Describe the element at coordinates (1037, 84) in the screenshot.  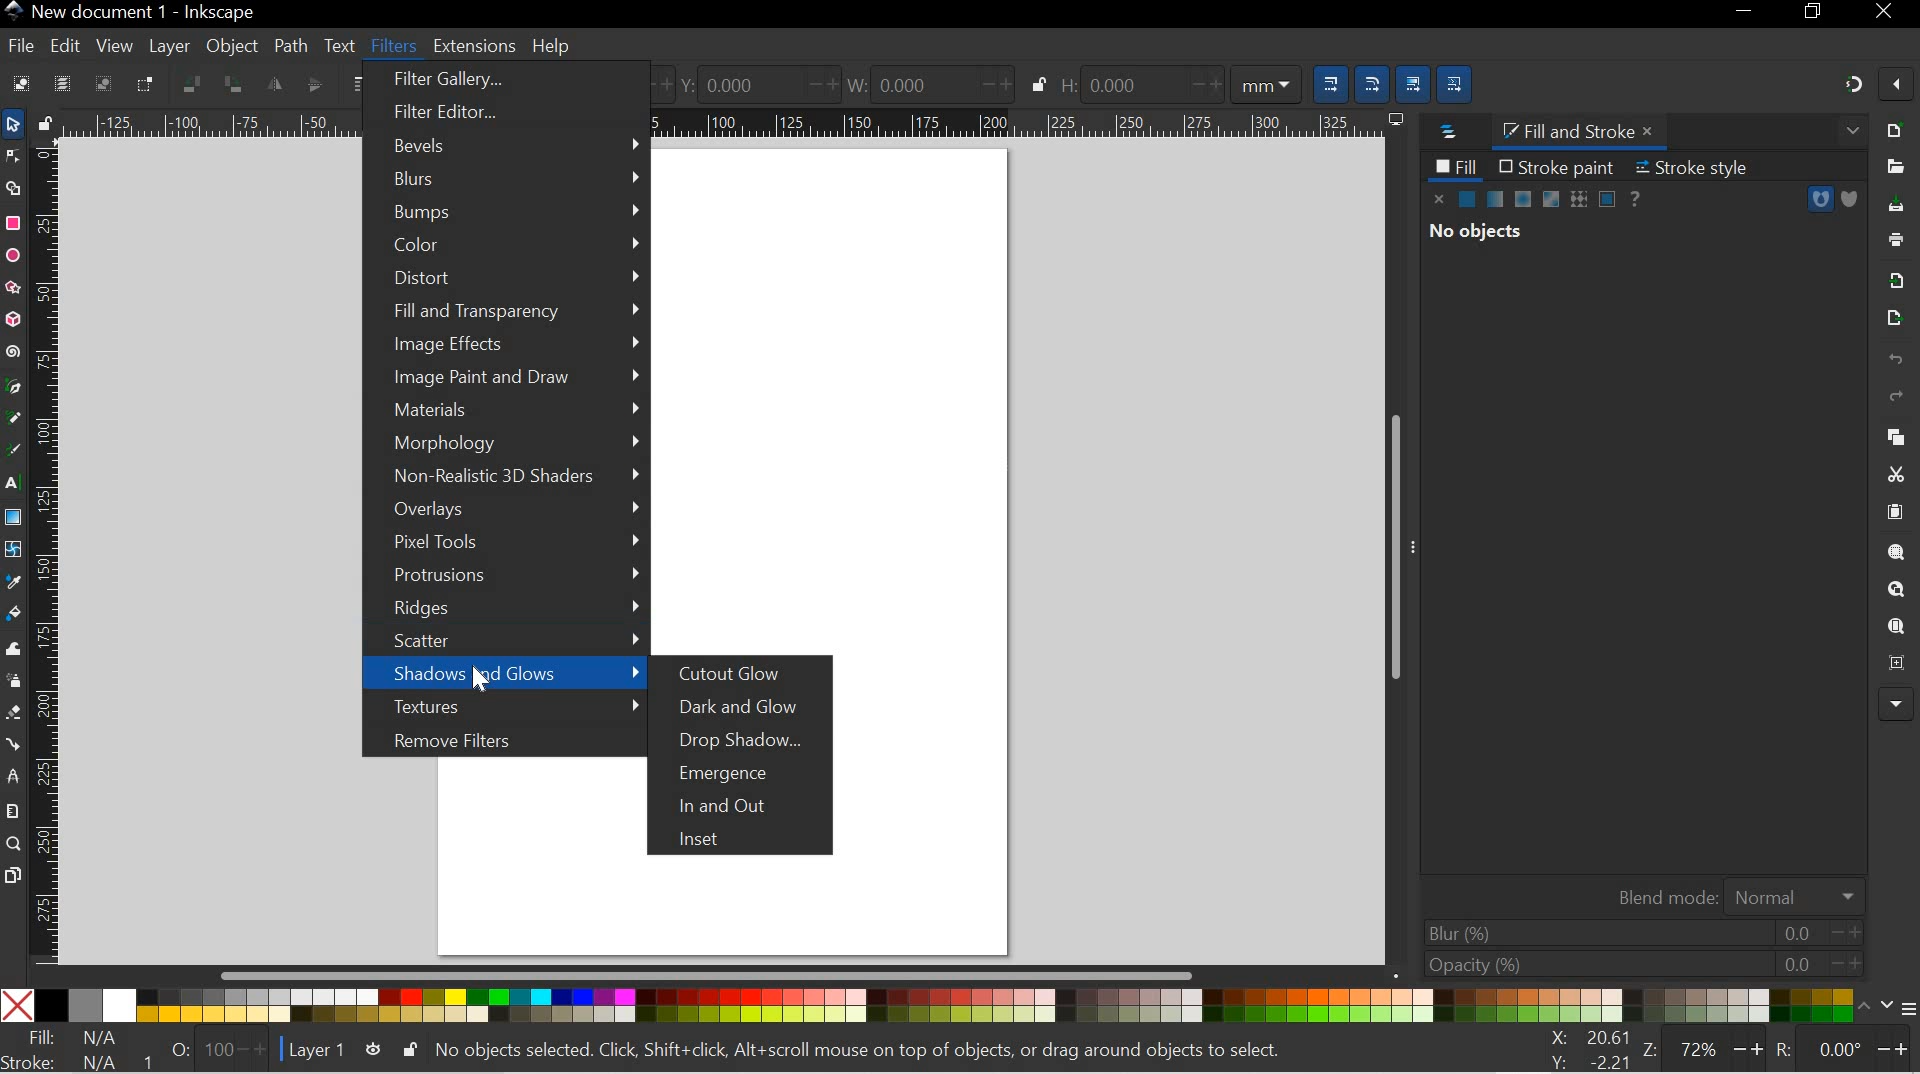
I see `LOCK OBJECT` at that location.